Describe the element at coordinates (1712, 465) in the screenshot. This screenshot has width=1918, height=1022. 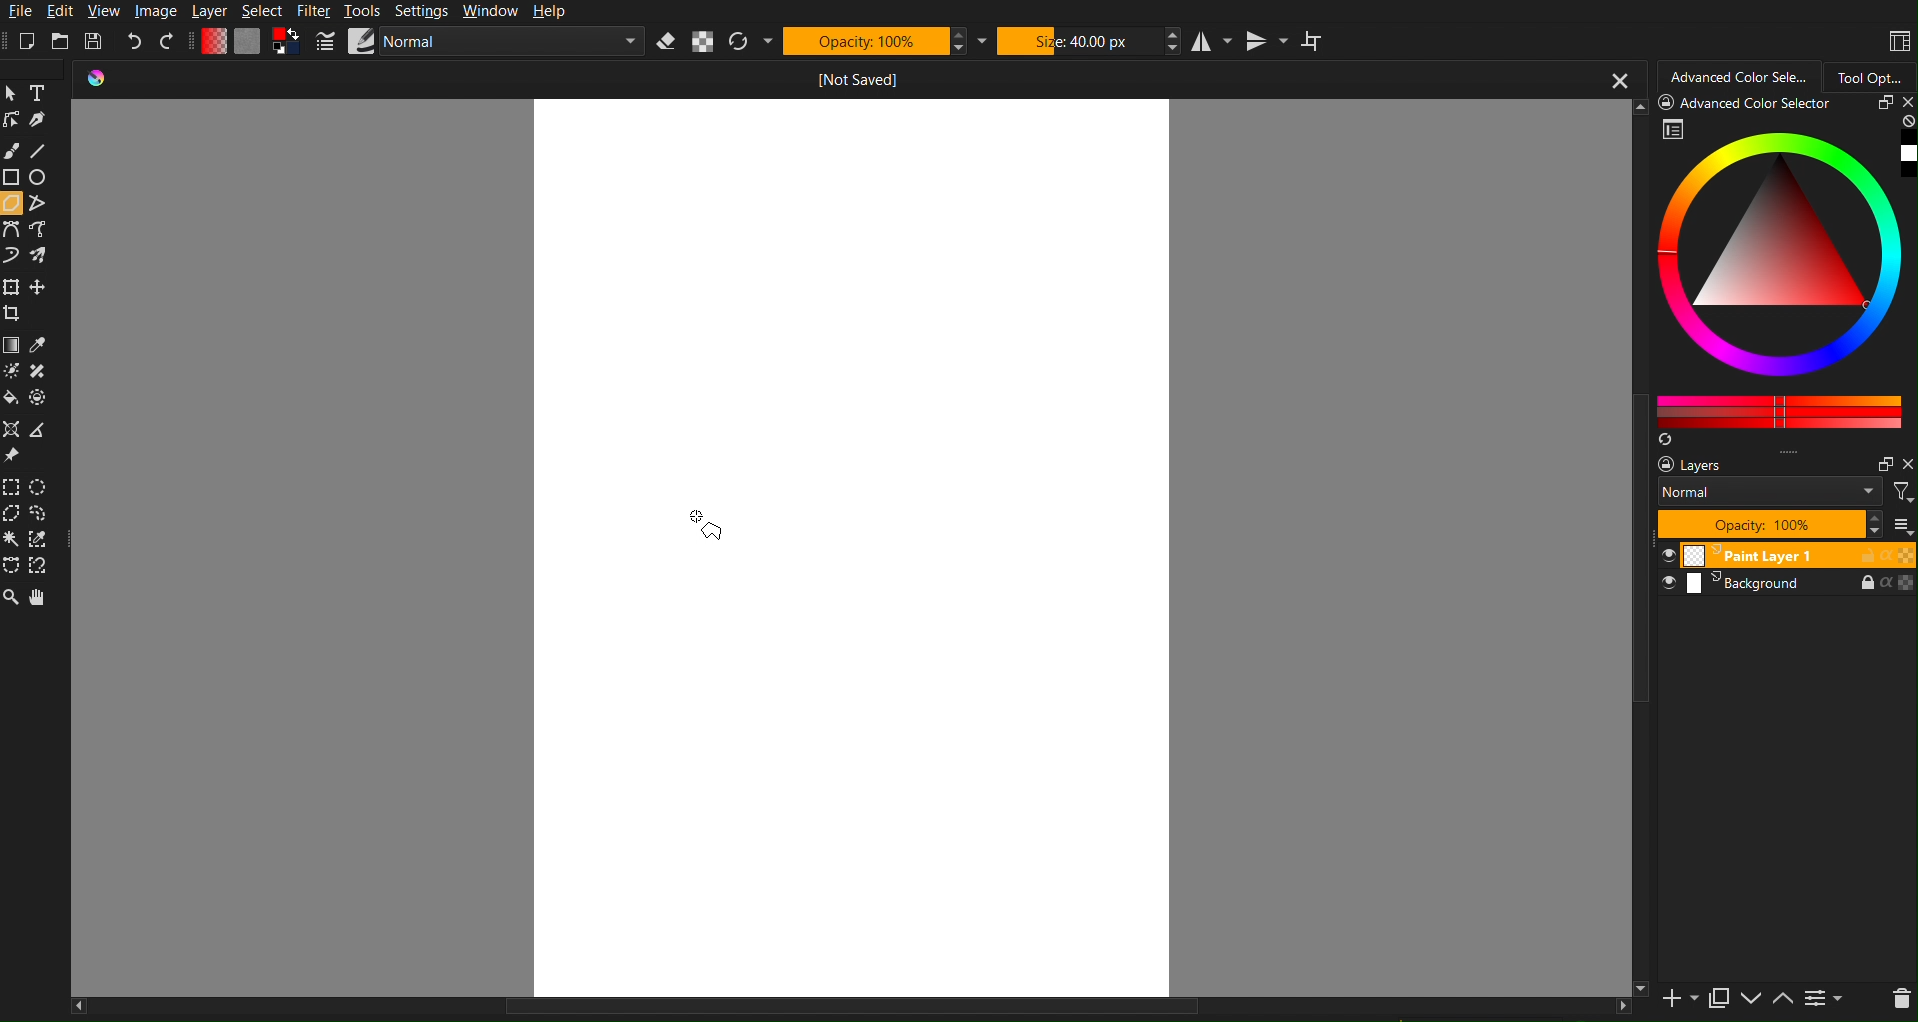
I see `layers` at that location.